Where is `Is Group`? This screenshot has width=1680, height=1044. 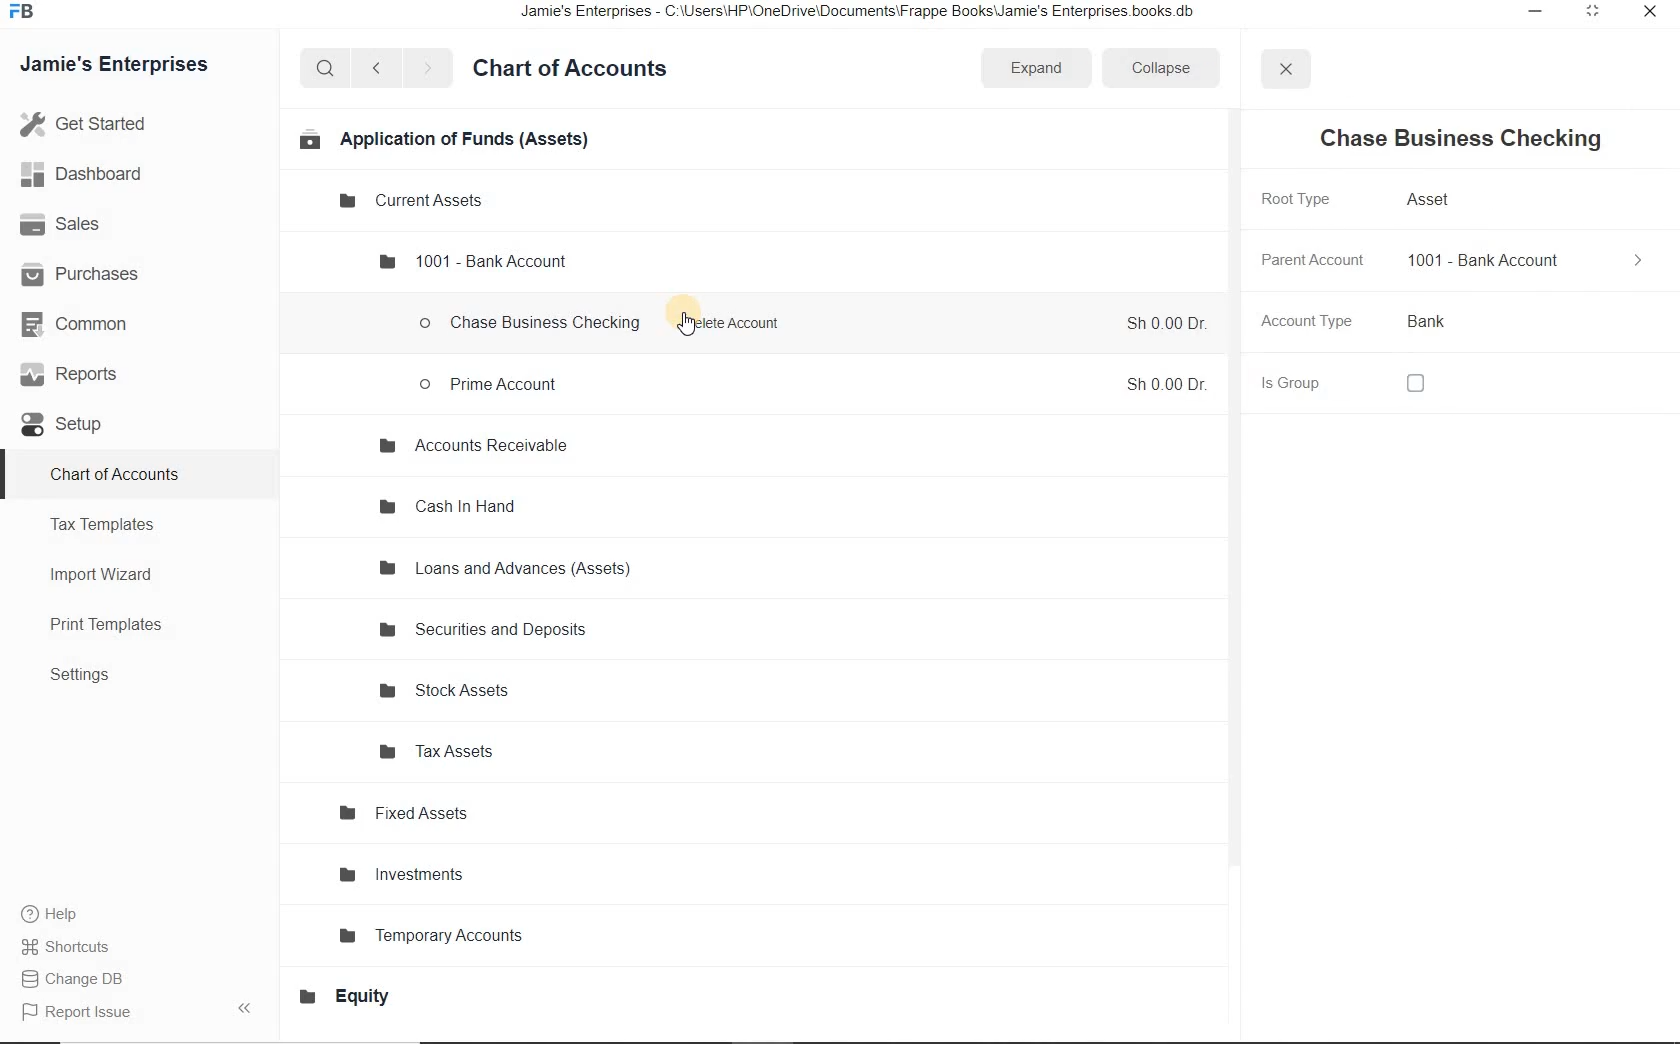 Is Group is located at coordinates (1291, 386).